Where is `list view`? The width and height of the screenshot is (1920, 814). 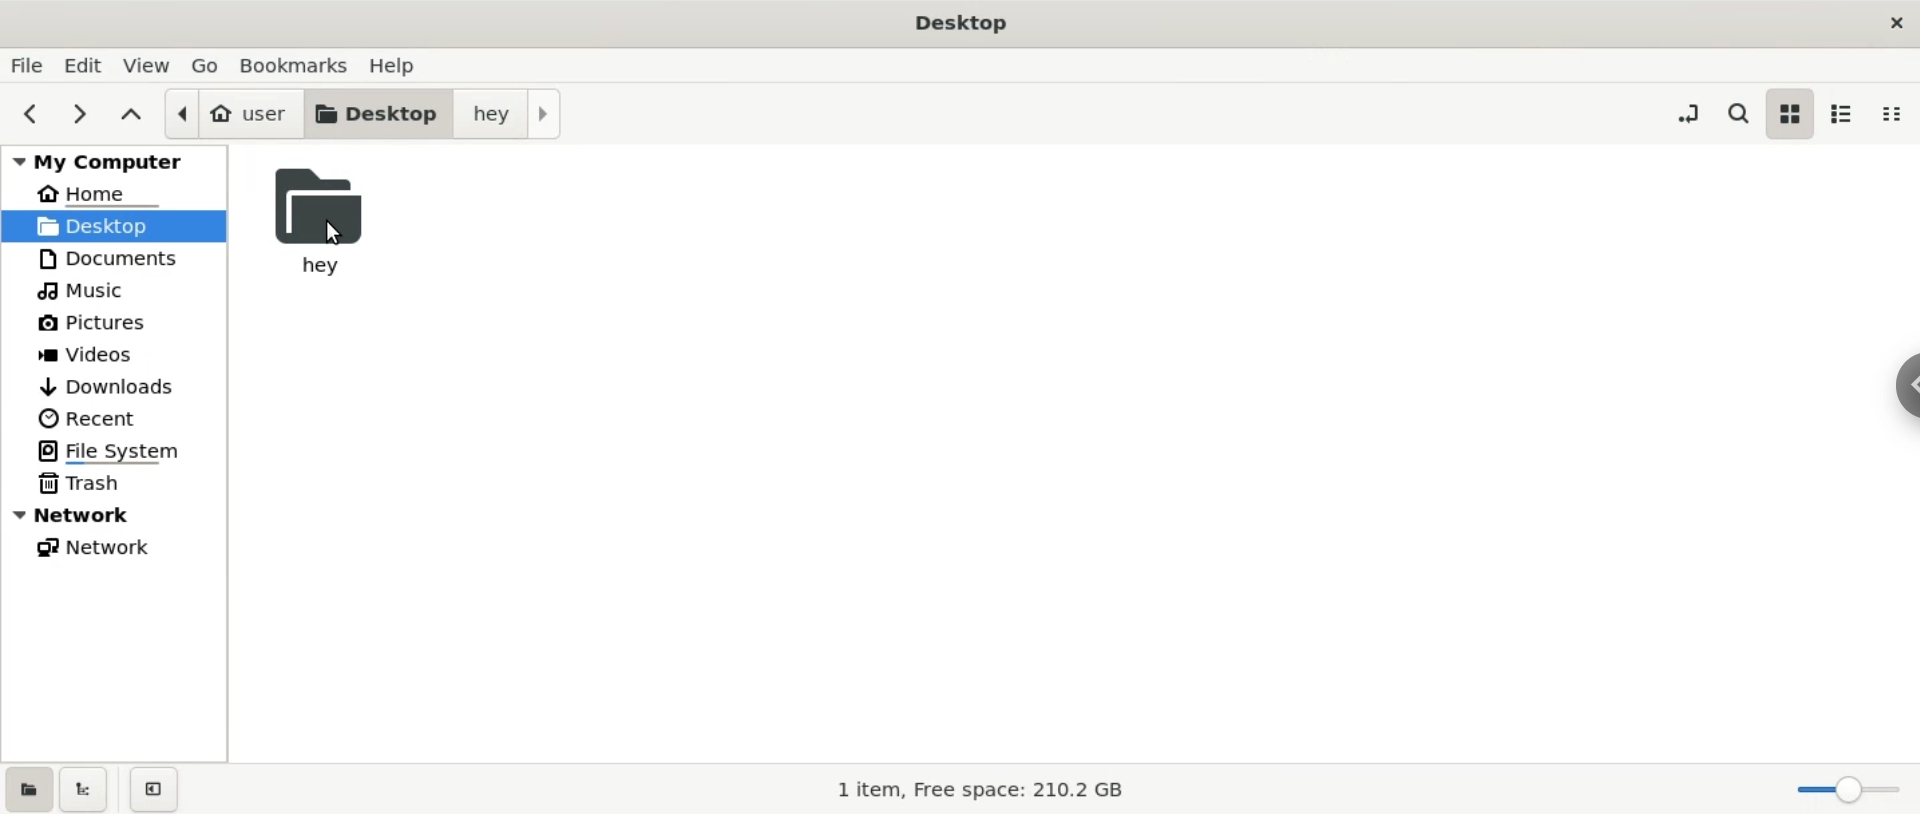 list view is located at coordinates (1844, 112).